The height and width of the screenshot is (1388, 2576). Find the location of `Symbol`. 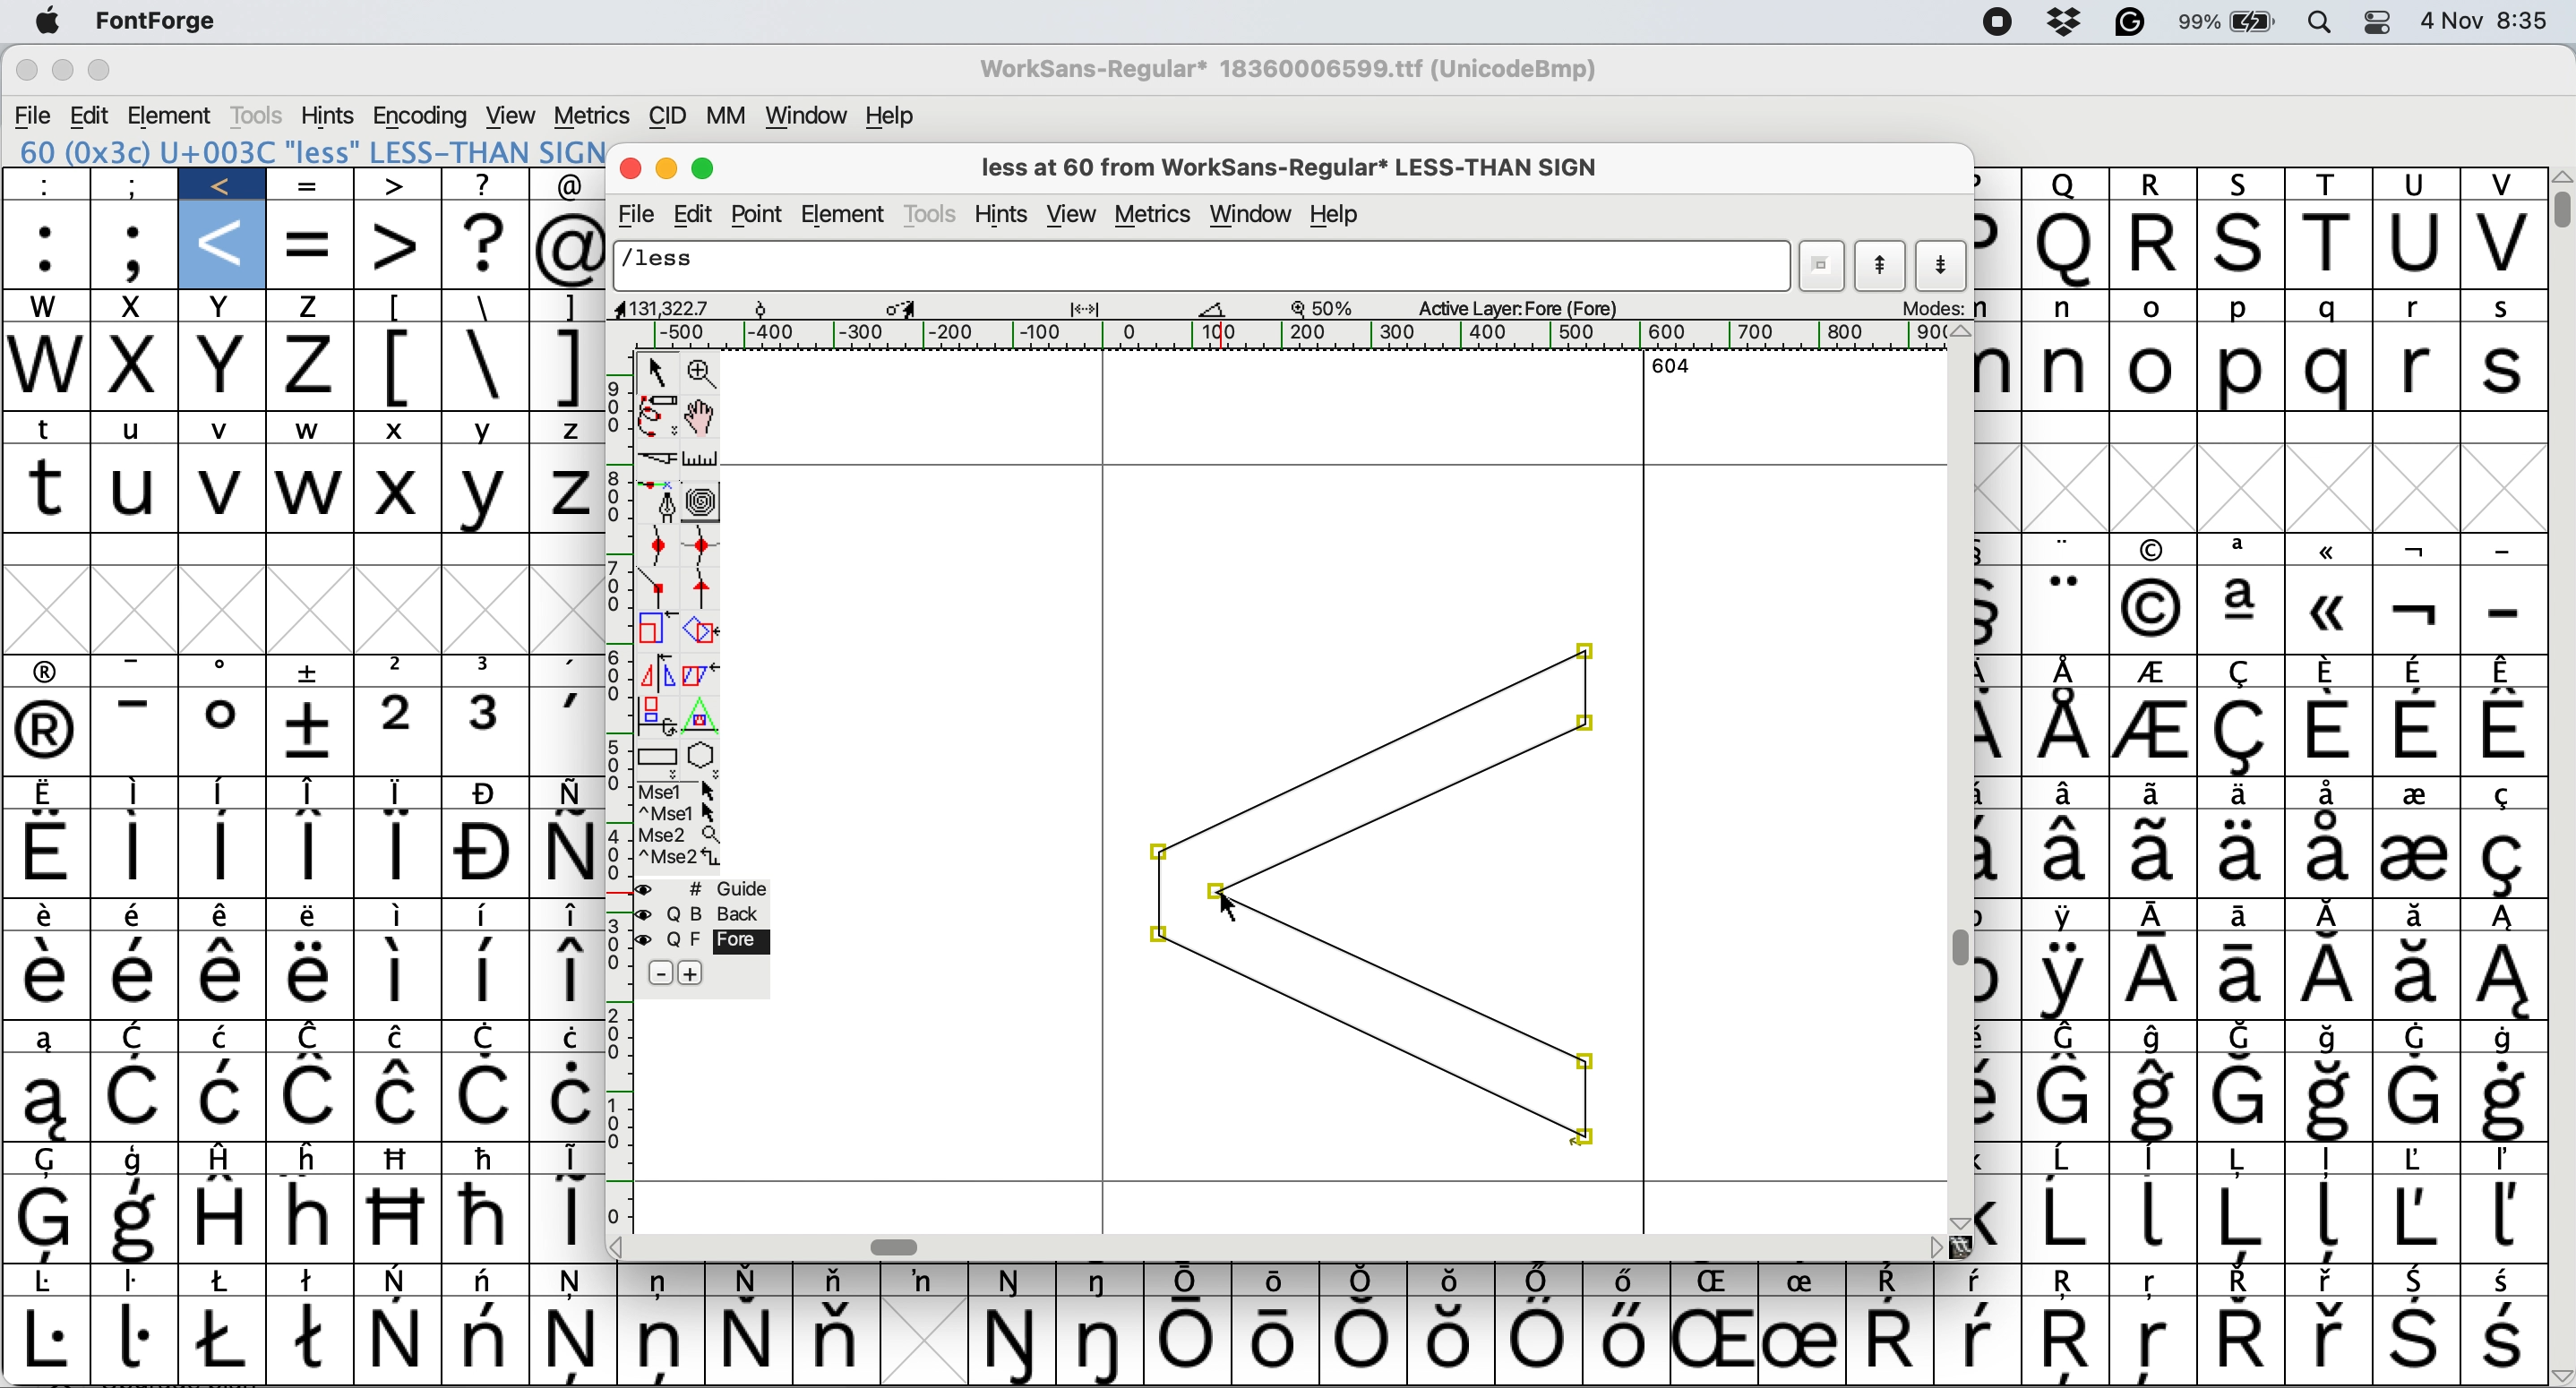

Symbol is located at coordinates (2069, 670).